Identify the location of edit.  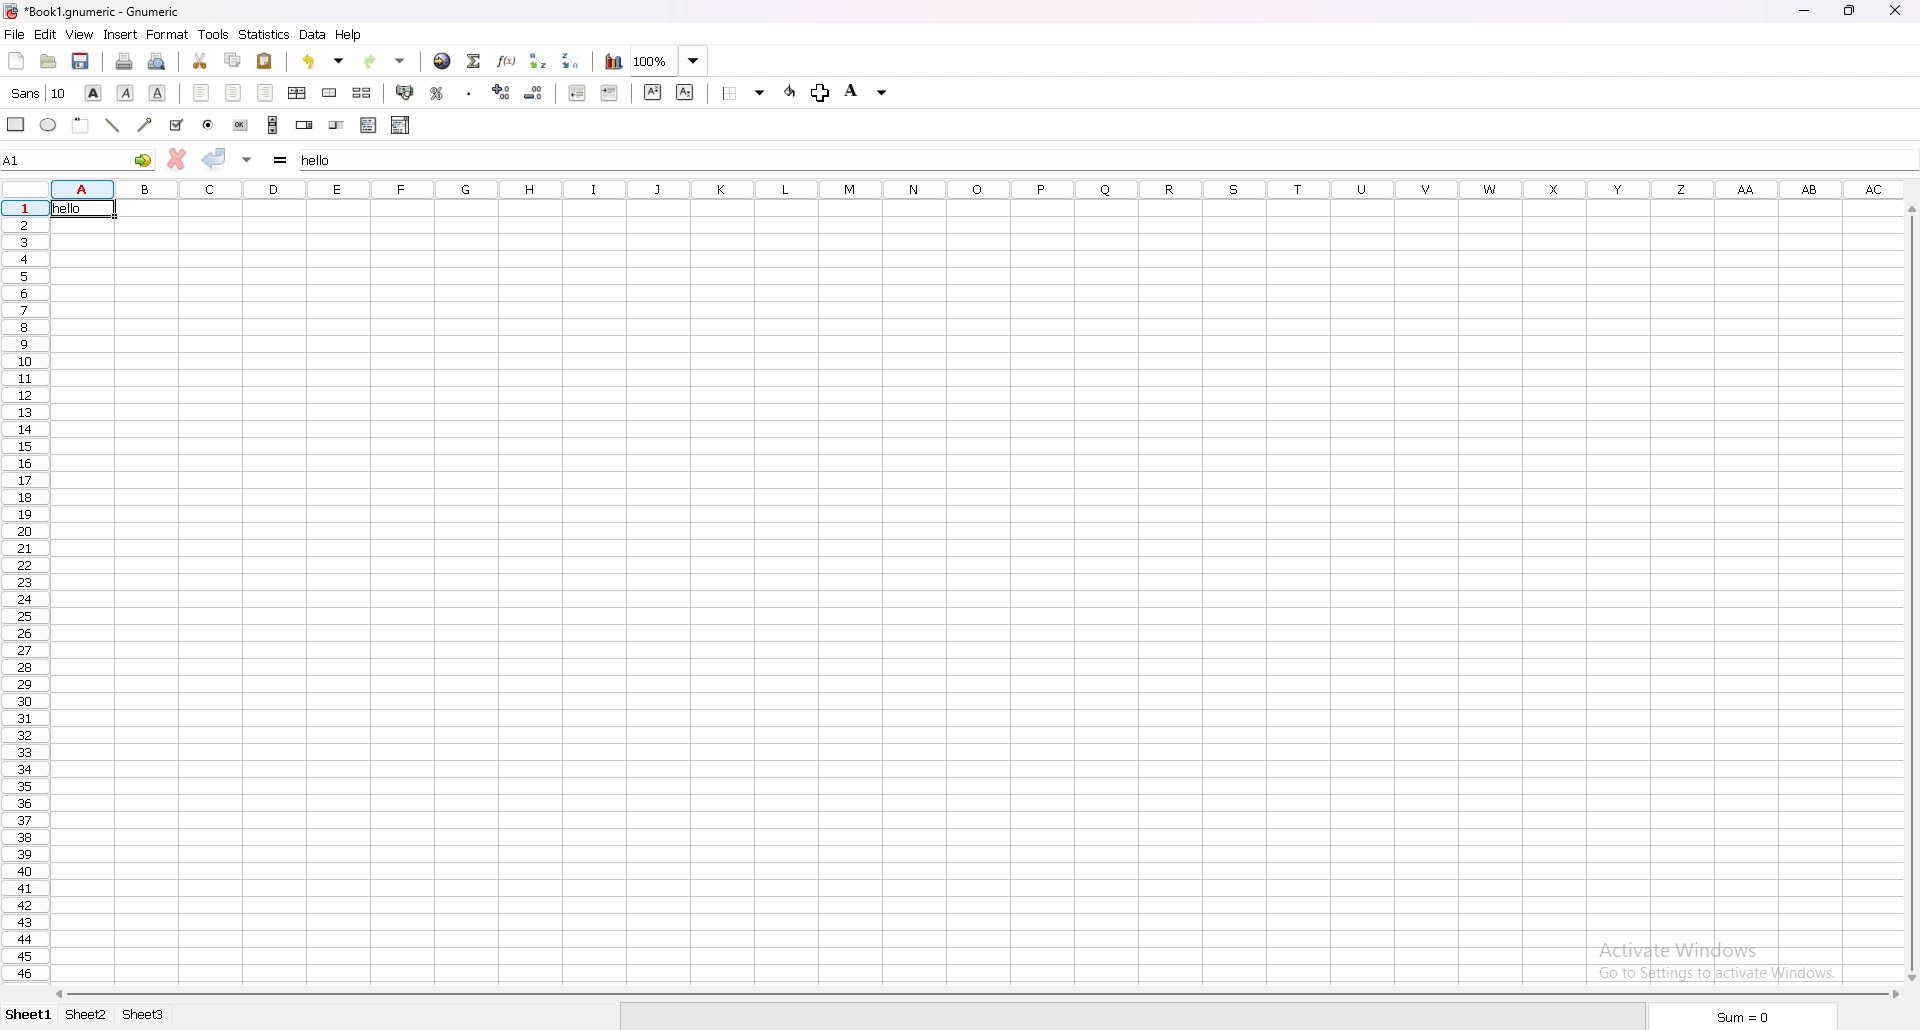
(46, 34).